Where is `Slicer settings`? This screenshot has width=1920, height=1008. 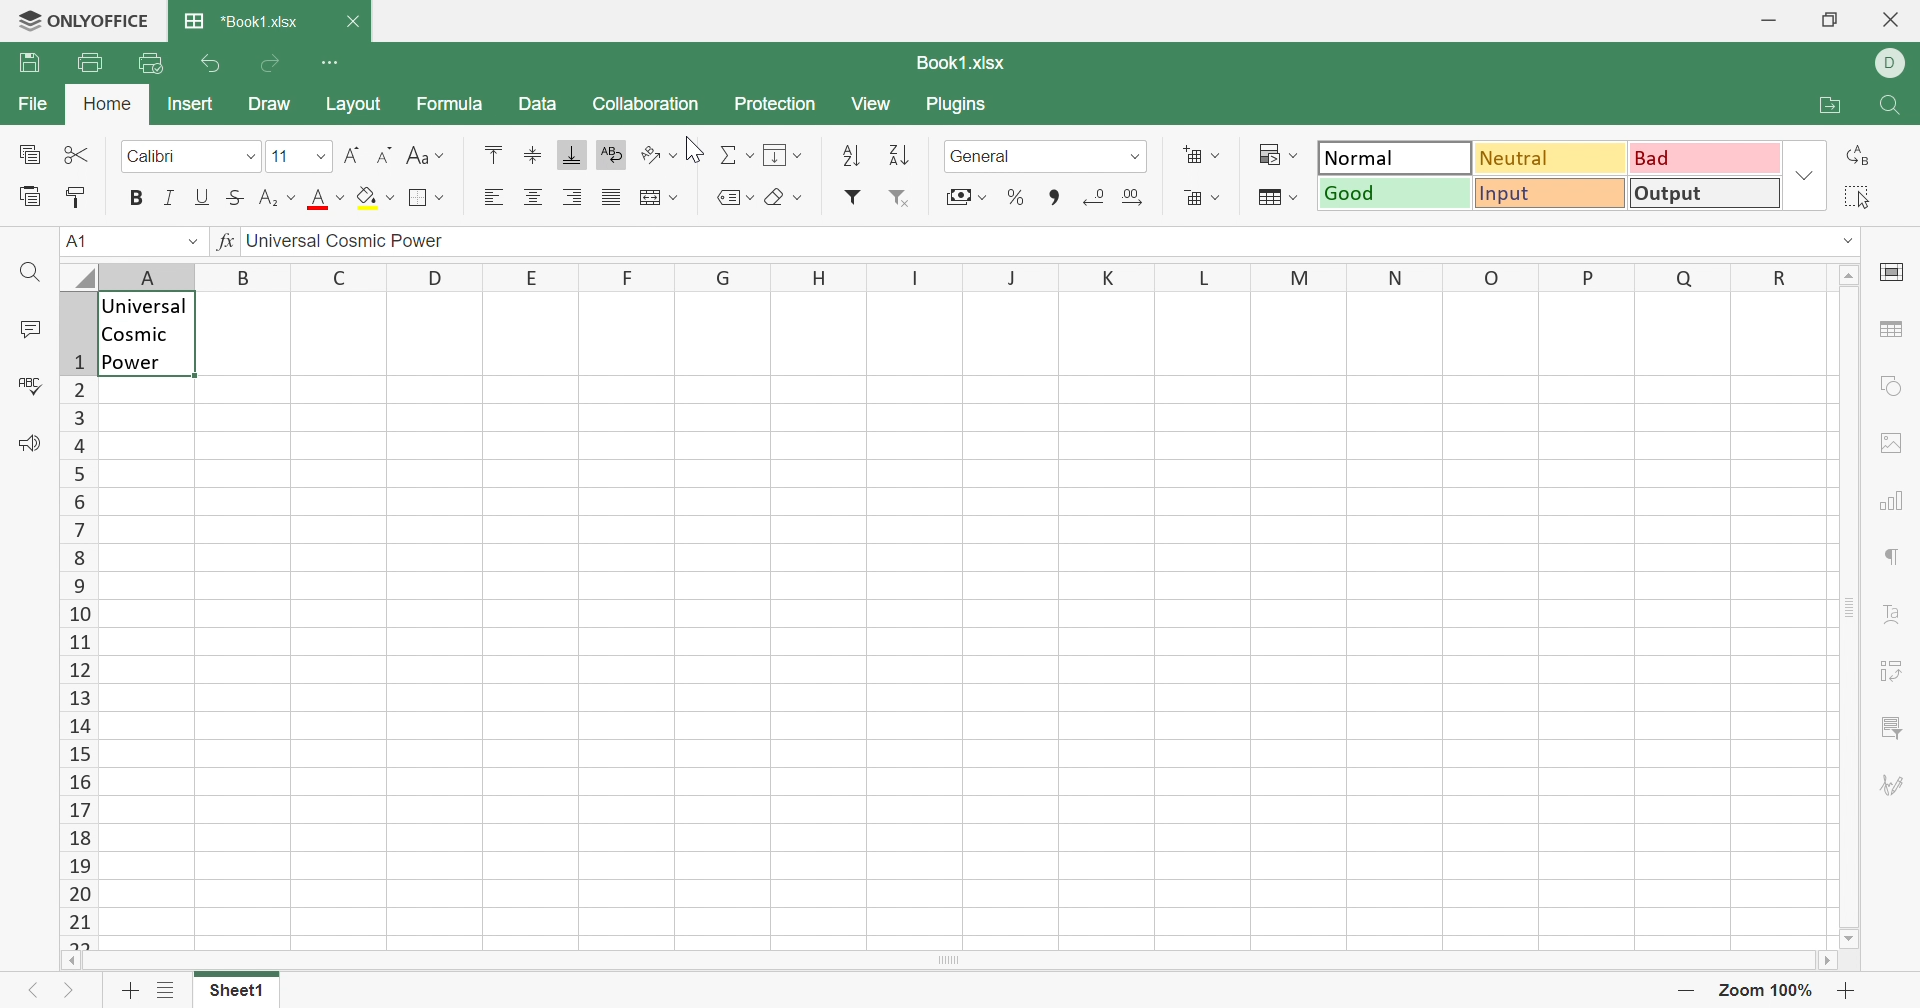 Slicer settings is located at coordinates (1892, 726).